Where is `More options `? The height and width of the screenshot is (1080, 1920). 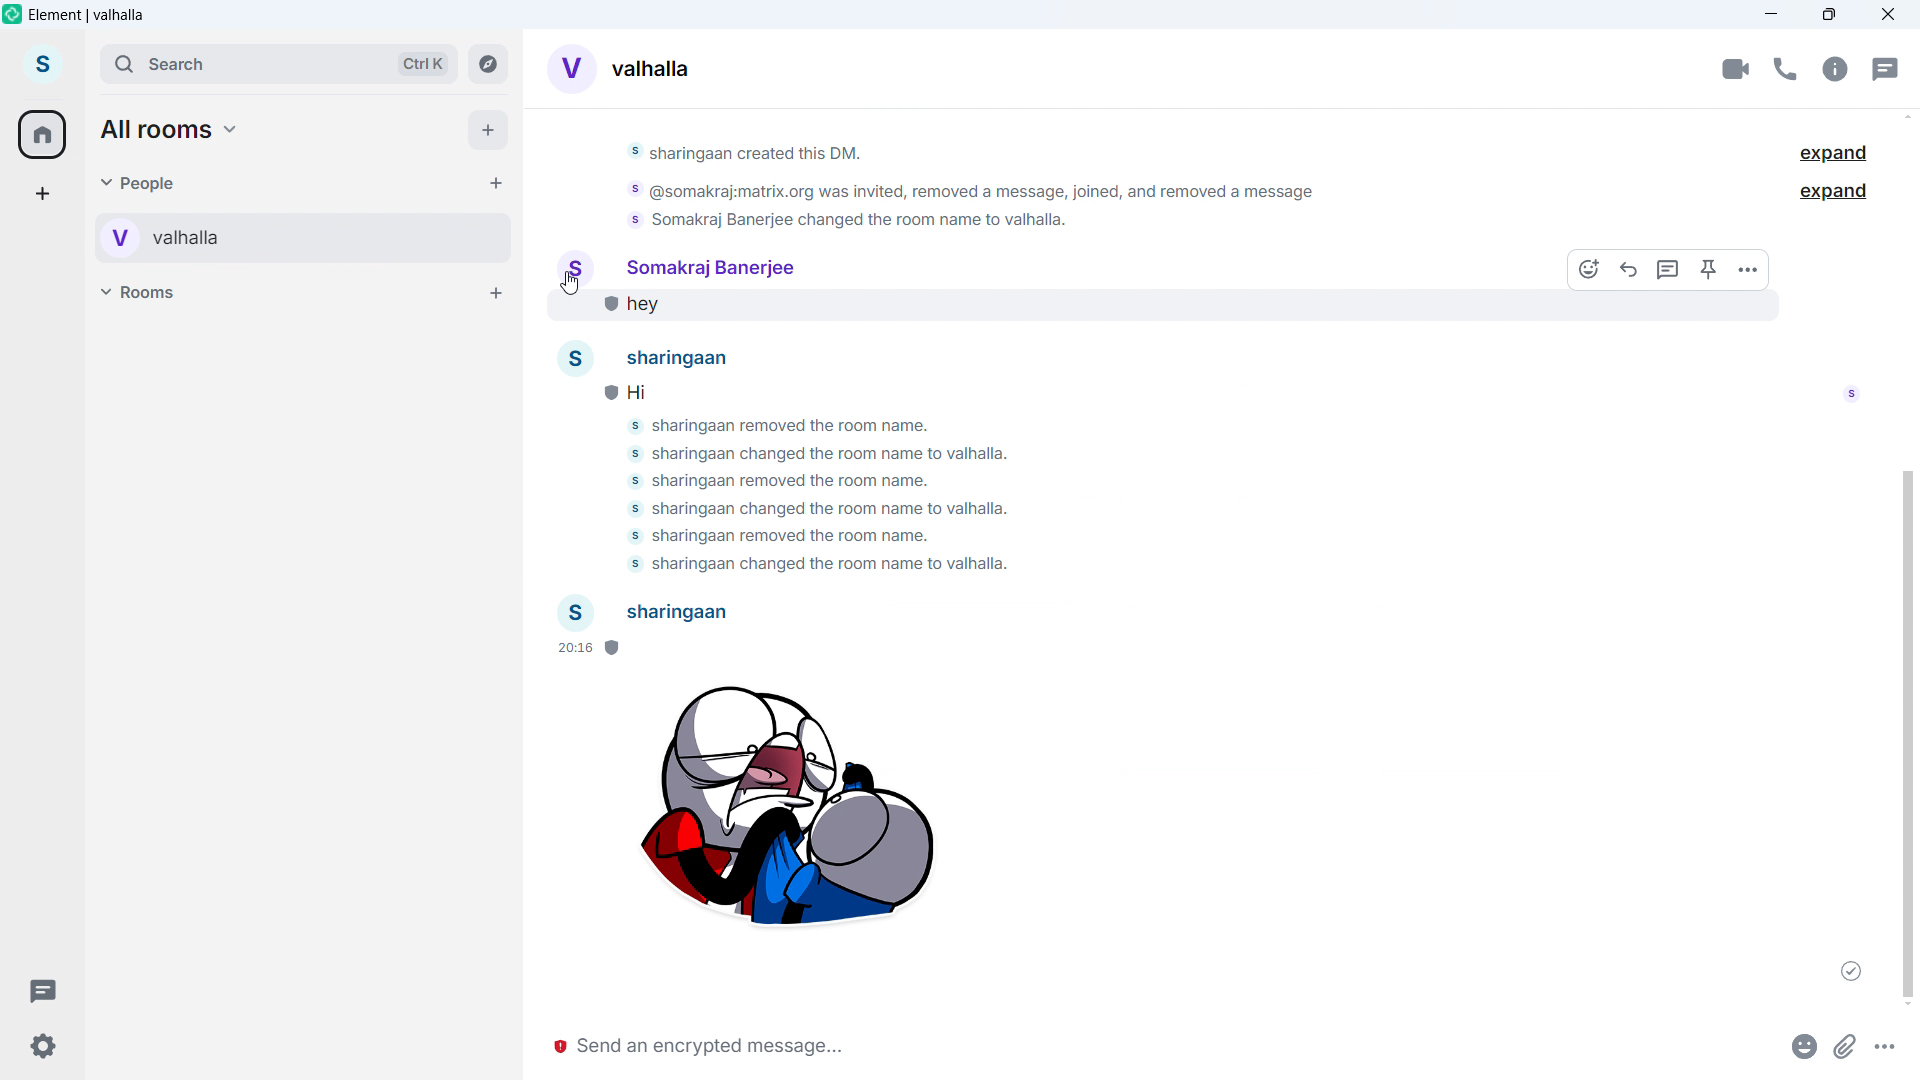
More options  is located at coordinates (1748, 269).